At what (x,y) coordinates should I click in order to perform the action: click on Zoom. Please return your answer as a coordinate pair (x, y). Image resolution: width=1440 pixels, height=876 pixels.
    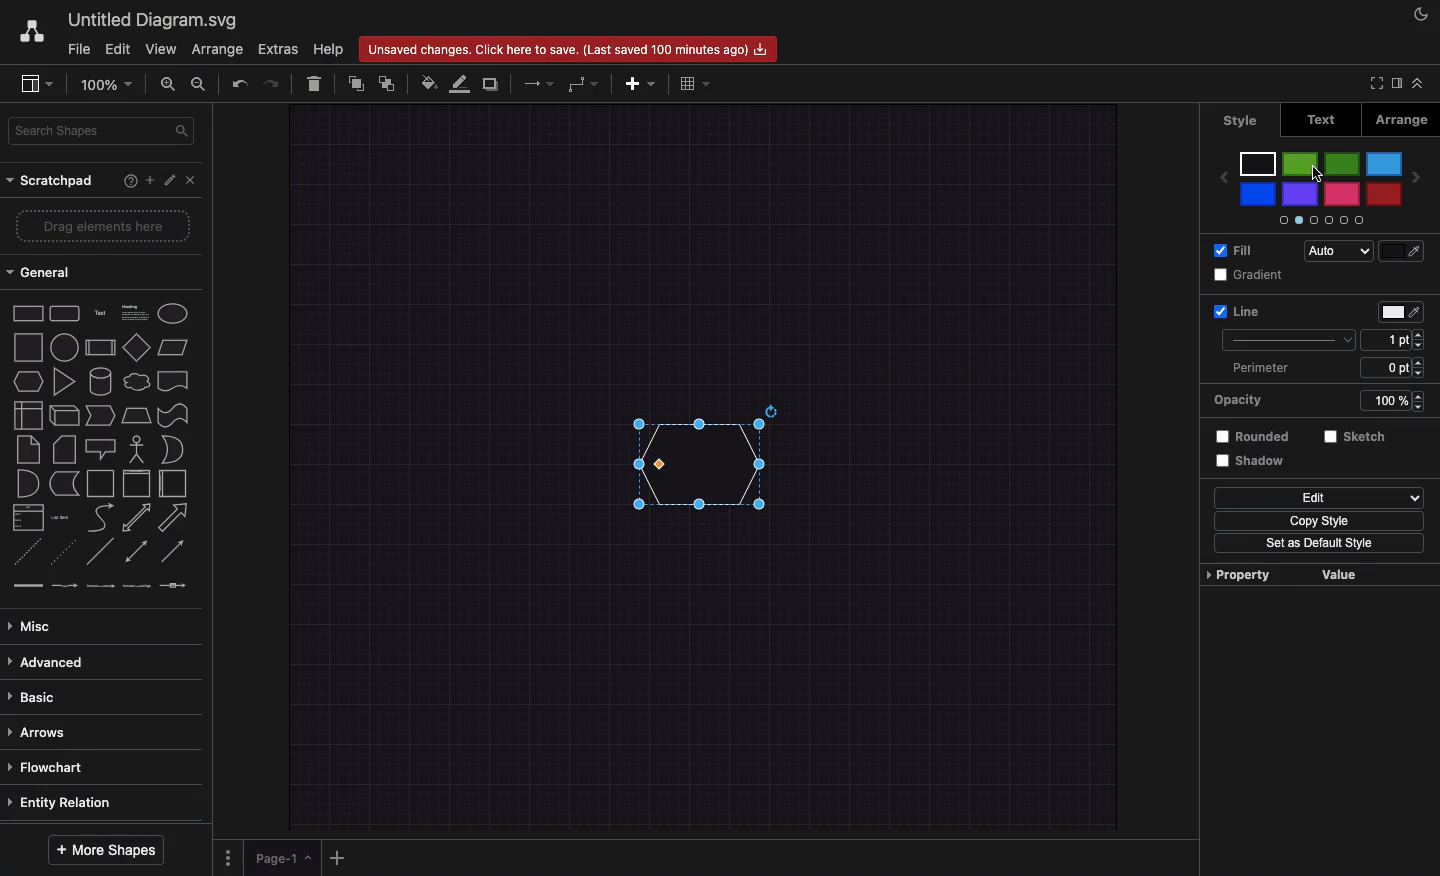
    Looking at the image, I should click on (106, 88).